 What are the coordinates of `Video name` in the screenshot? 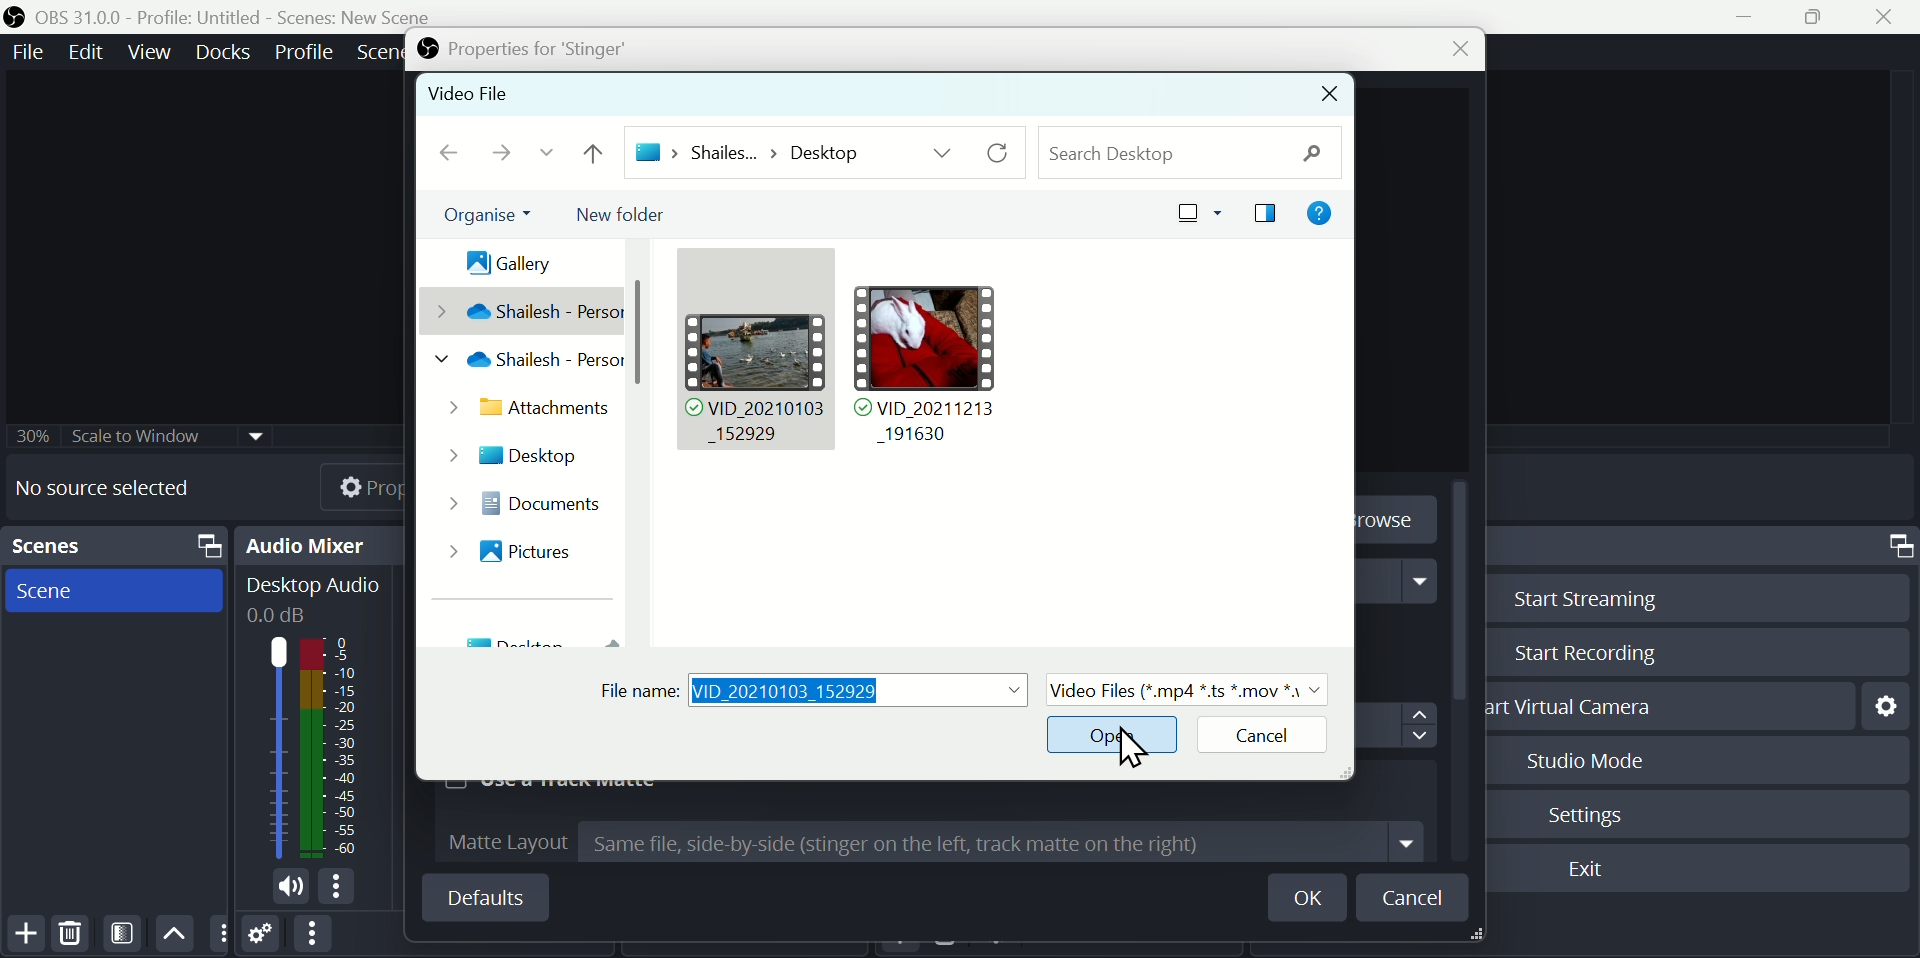 It's located at (819, 691).